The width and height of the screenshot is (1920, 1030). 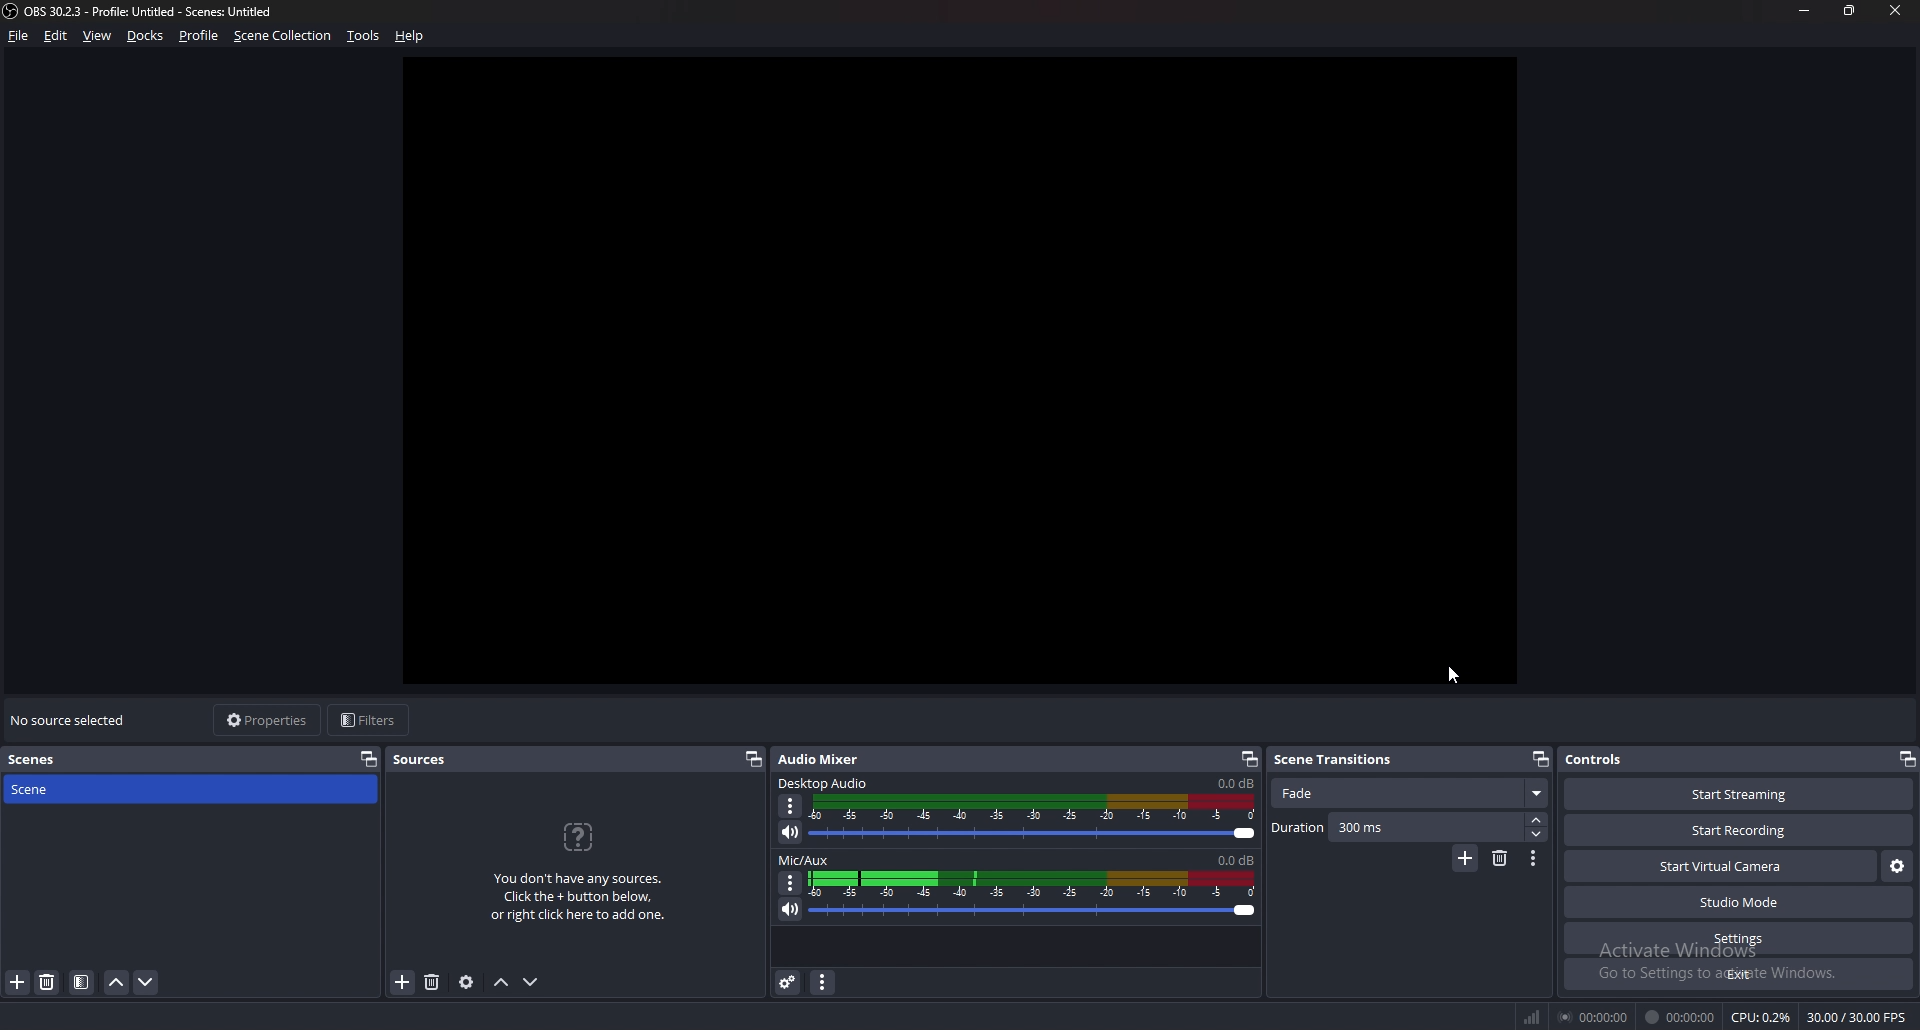 I want to click on increase duration, so click(x=1537, y=819).